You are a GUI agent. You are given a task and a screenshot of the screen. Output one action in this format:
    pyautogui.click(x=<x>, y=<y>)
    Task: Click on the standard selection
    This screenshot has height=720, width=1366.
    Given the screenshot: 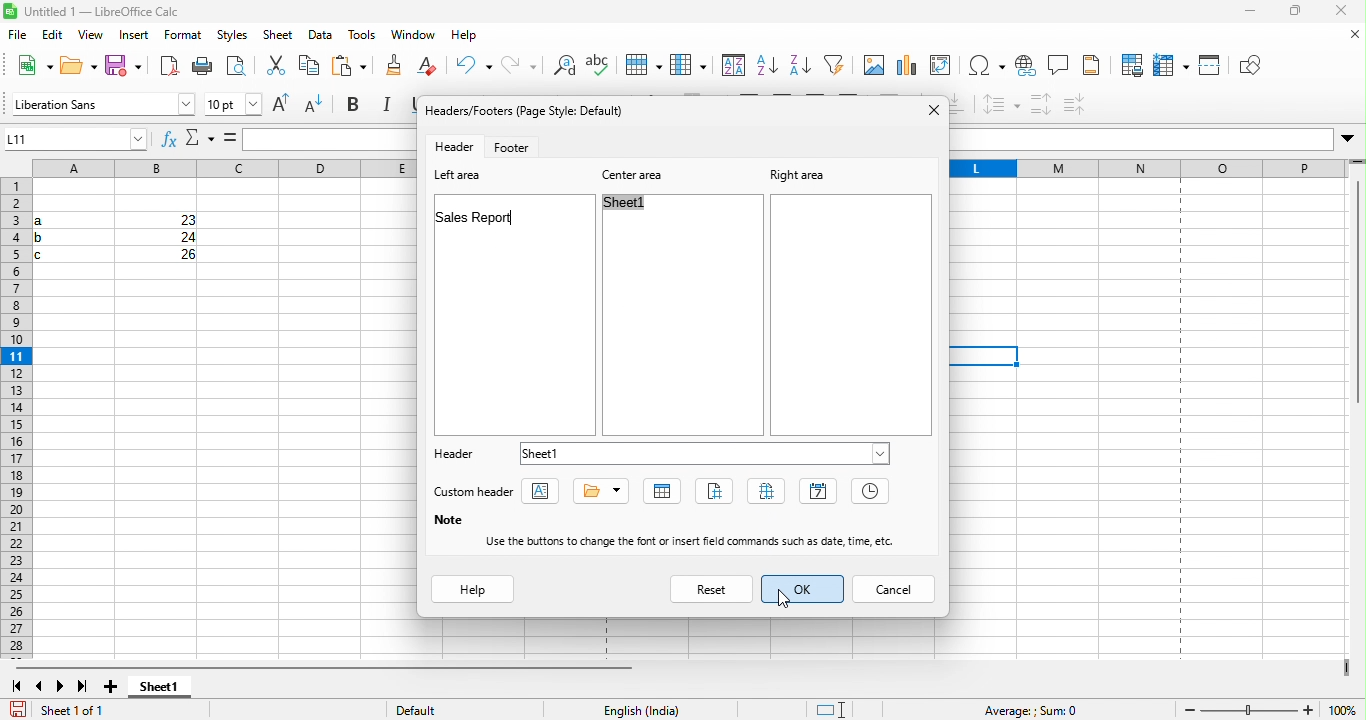 What is the action you would take?
    pyautogui.click(x=826, y=707)
    